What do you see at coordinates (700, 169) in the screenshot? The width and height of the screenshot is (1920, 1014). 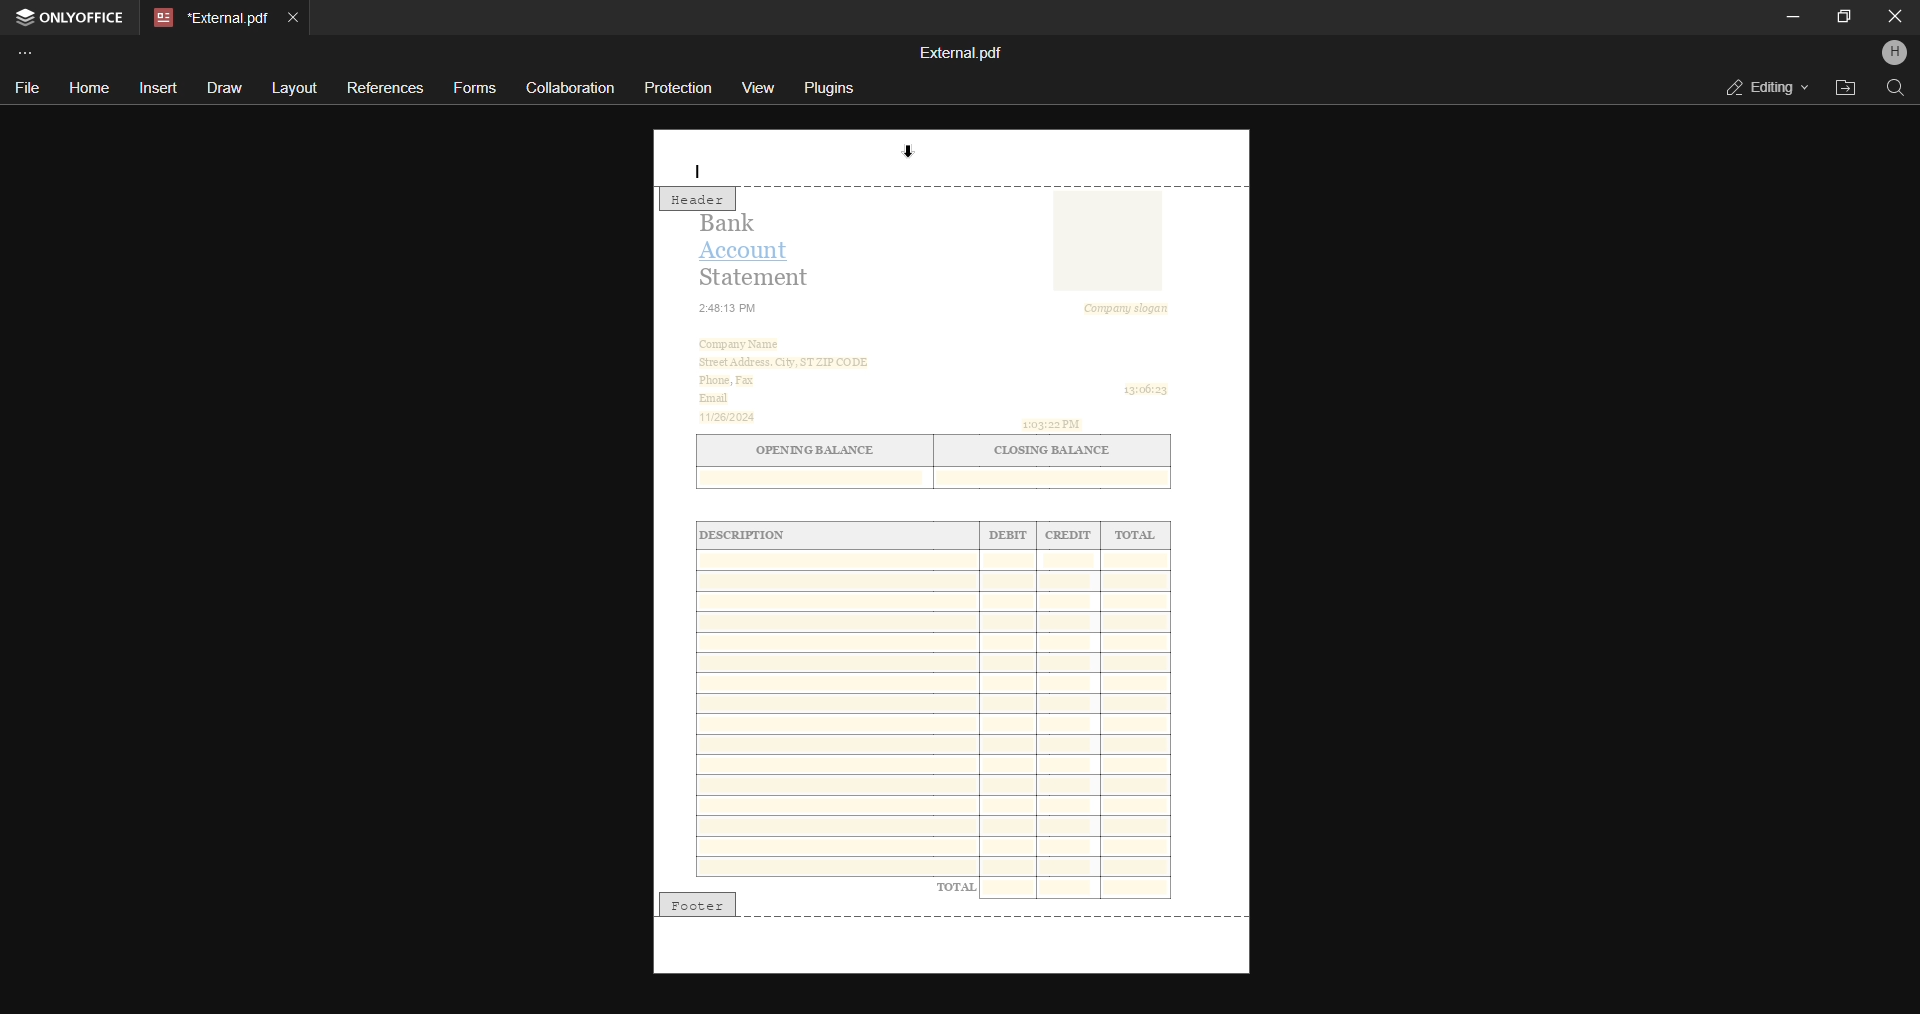 I see `Text cursor` at bounding box center [700, 169].